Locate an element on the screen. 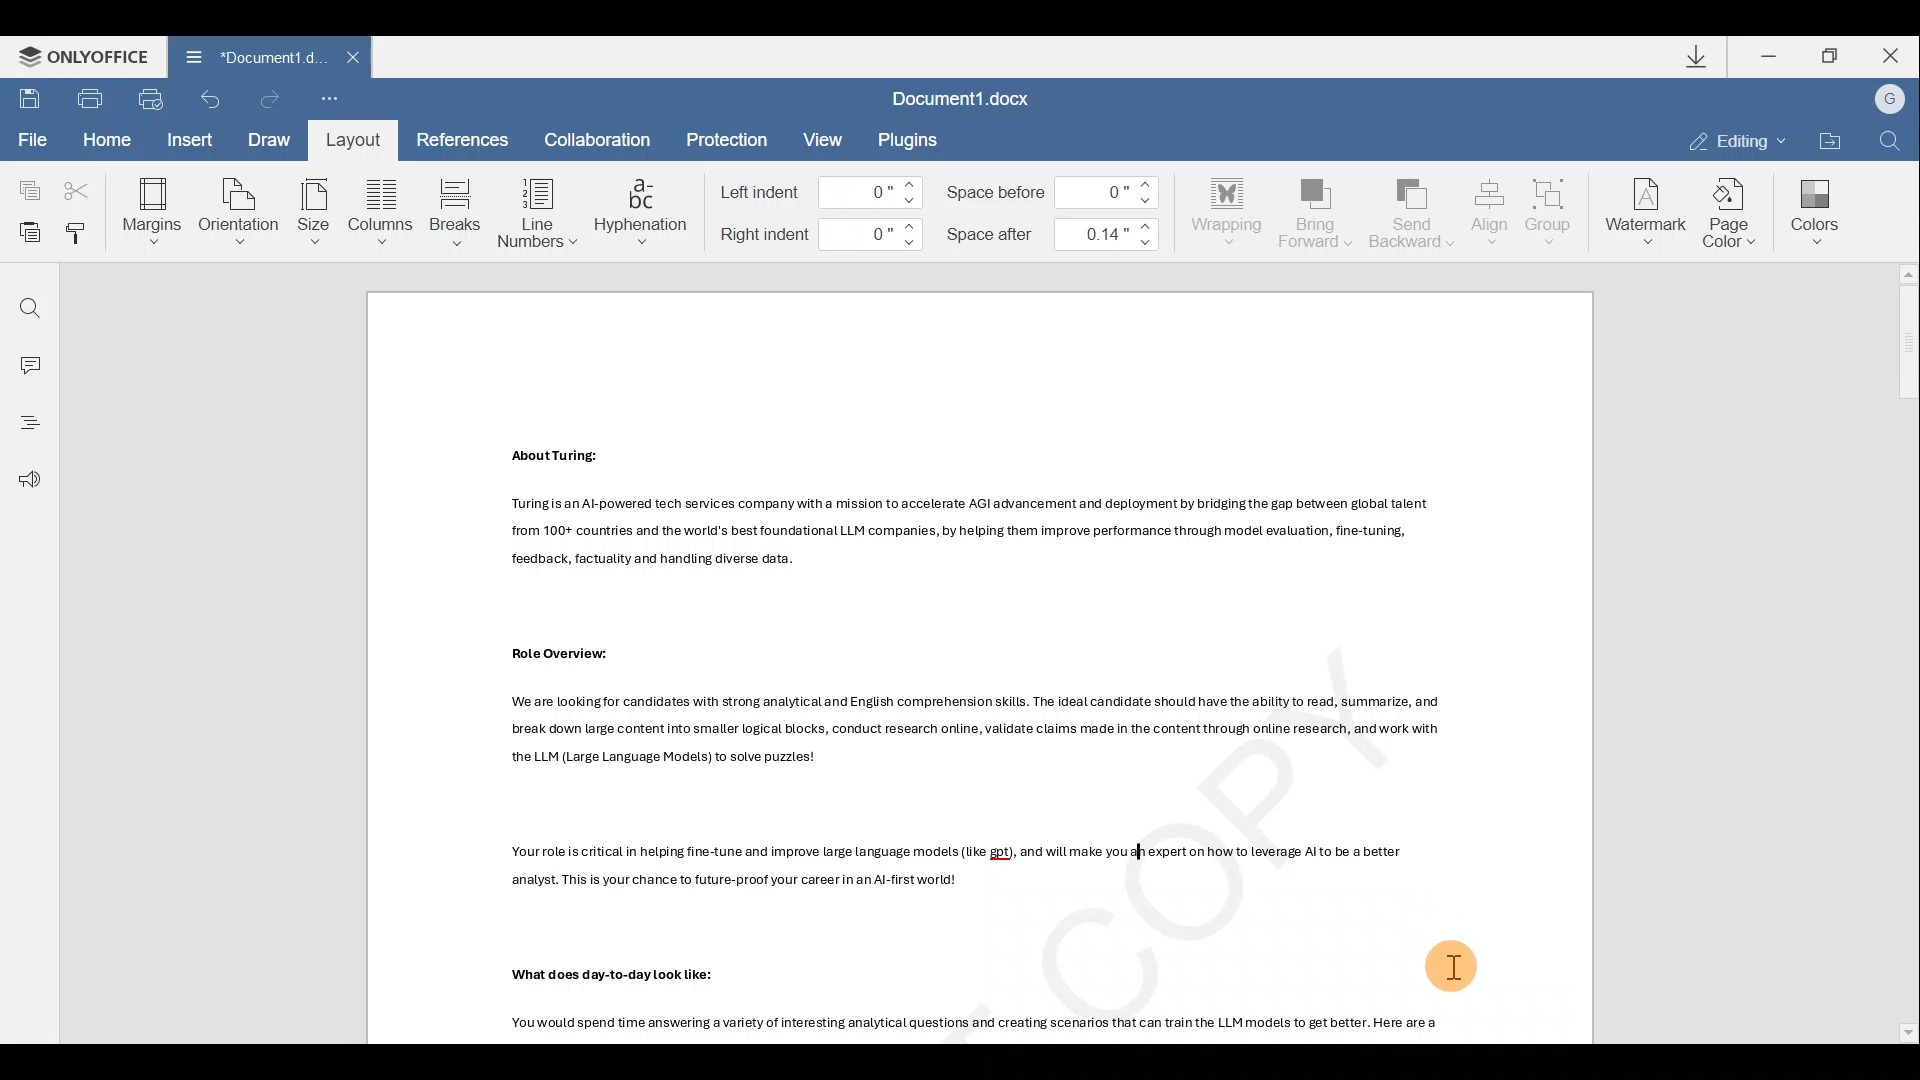 The image size is (1920, 1080). Line numbers is located at coordinates (534, 212).